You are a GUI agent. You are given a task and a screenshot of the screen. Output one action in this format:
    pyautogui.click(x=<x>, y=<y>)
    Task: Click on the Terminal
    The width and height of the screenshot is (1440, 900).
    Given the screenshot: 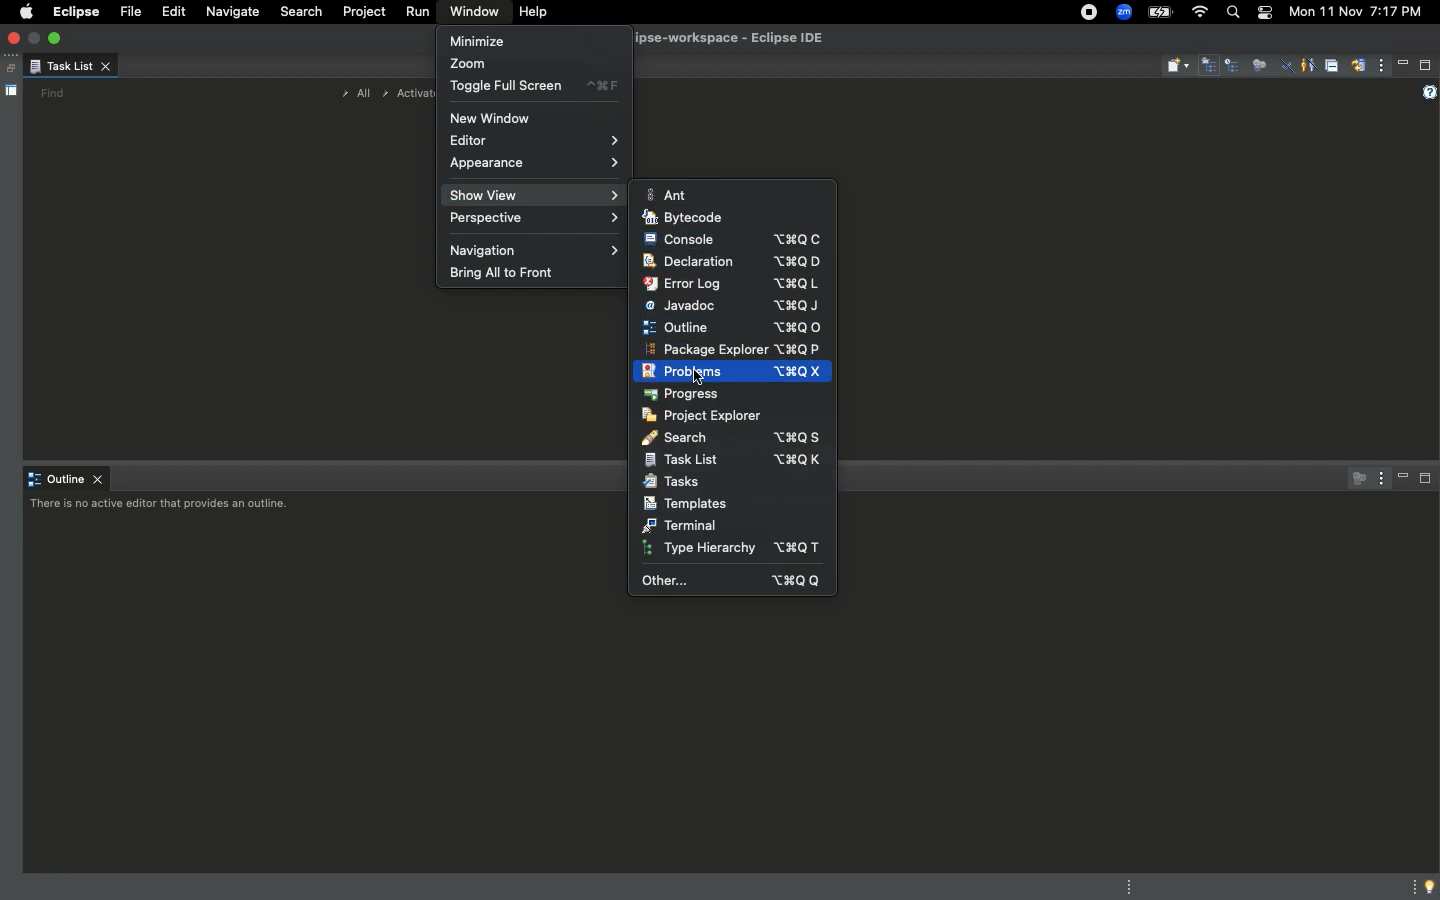 What is the action you would take?
    pyautogui.click(x=688, y=526)
    